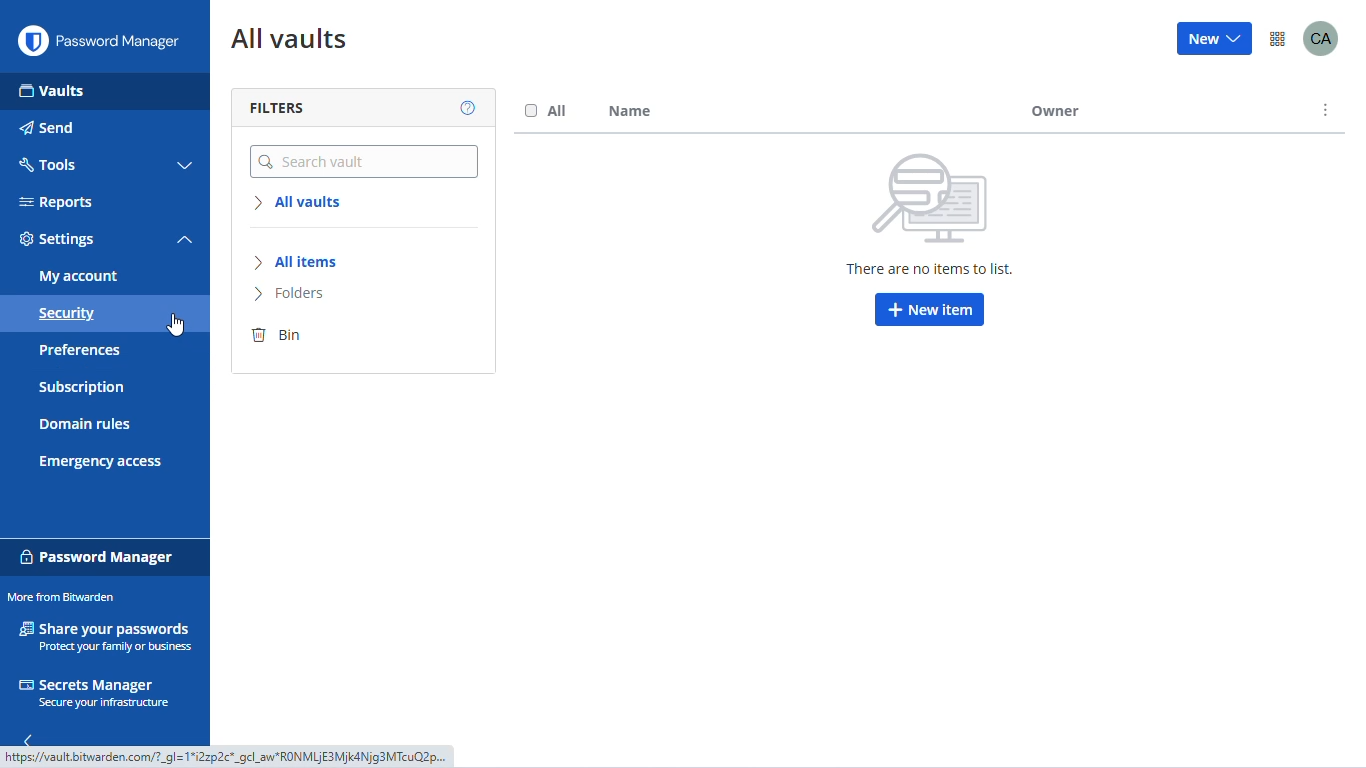 The image size is (1366, 768). Describe the element at coordinates (46, 163) in the screenshot. I see `tools` at that location.